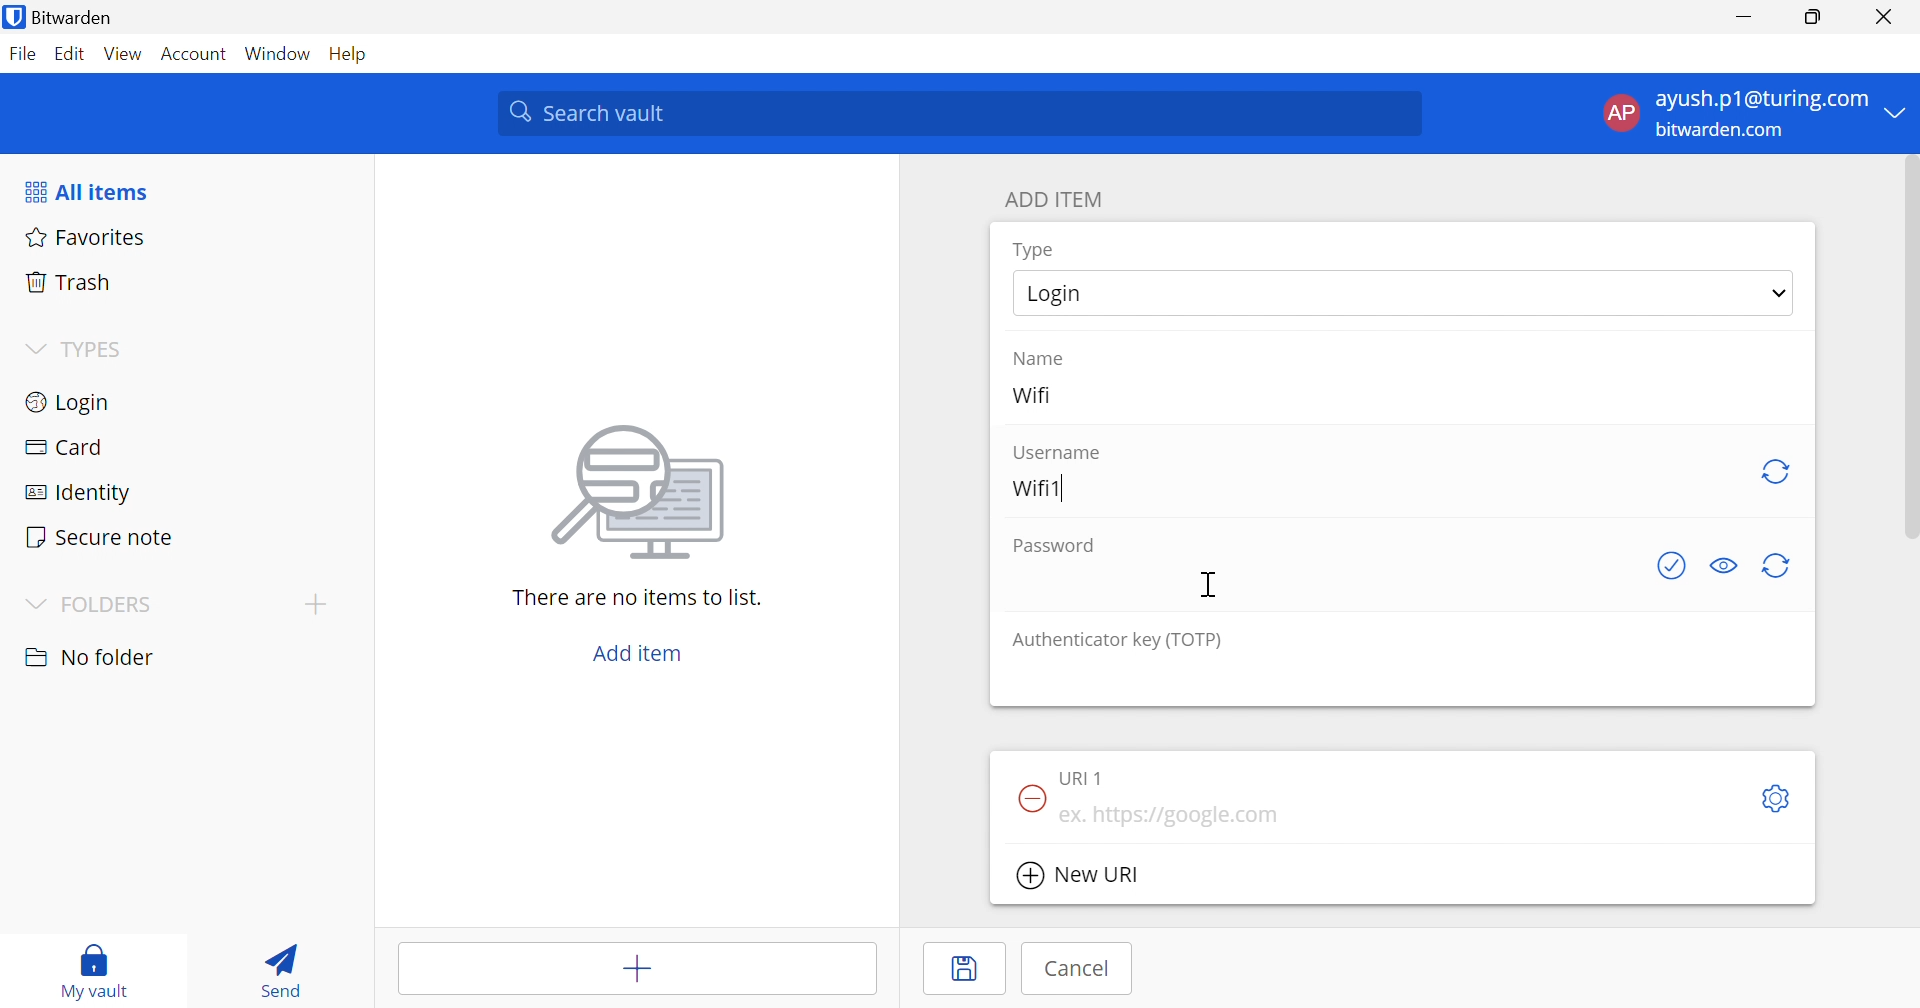 The height and width of the screenshot is (1008, 1920). What do you see at coordinates (32, 606) in the screenshot?
I see `Drop Down` at bounding box center [32, 606].